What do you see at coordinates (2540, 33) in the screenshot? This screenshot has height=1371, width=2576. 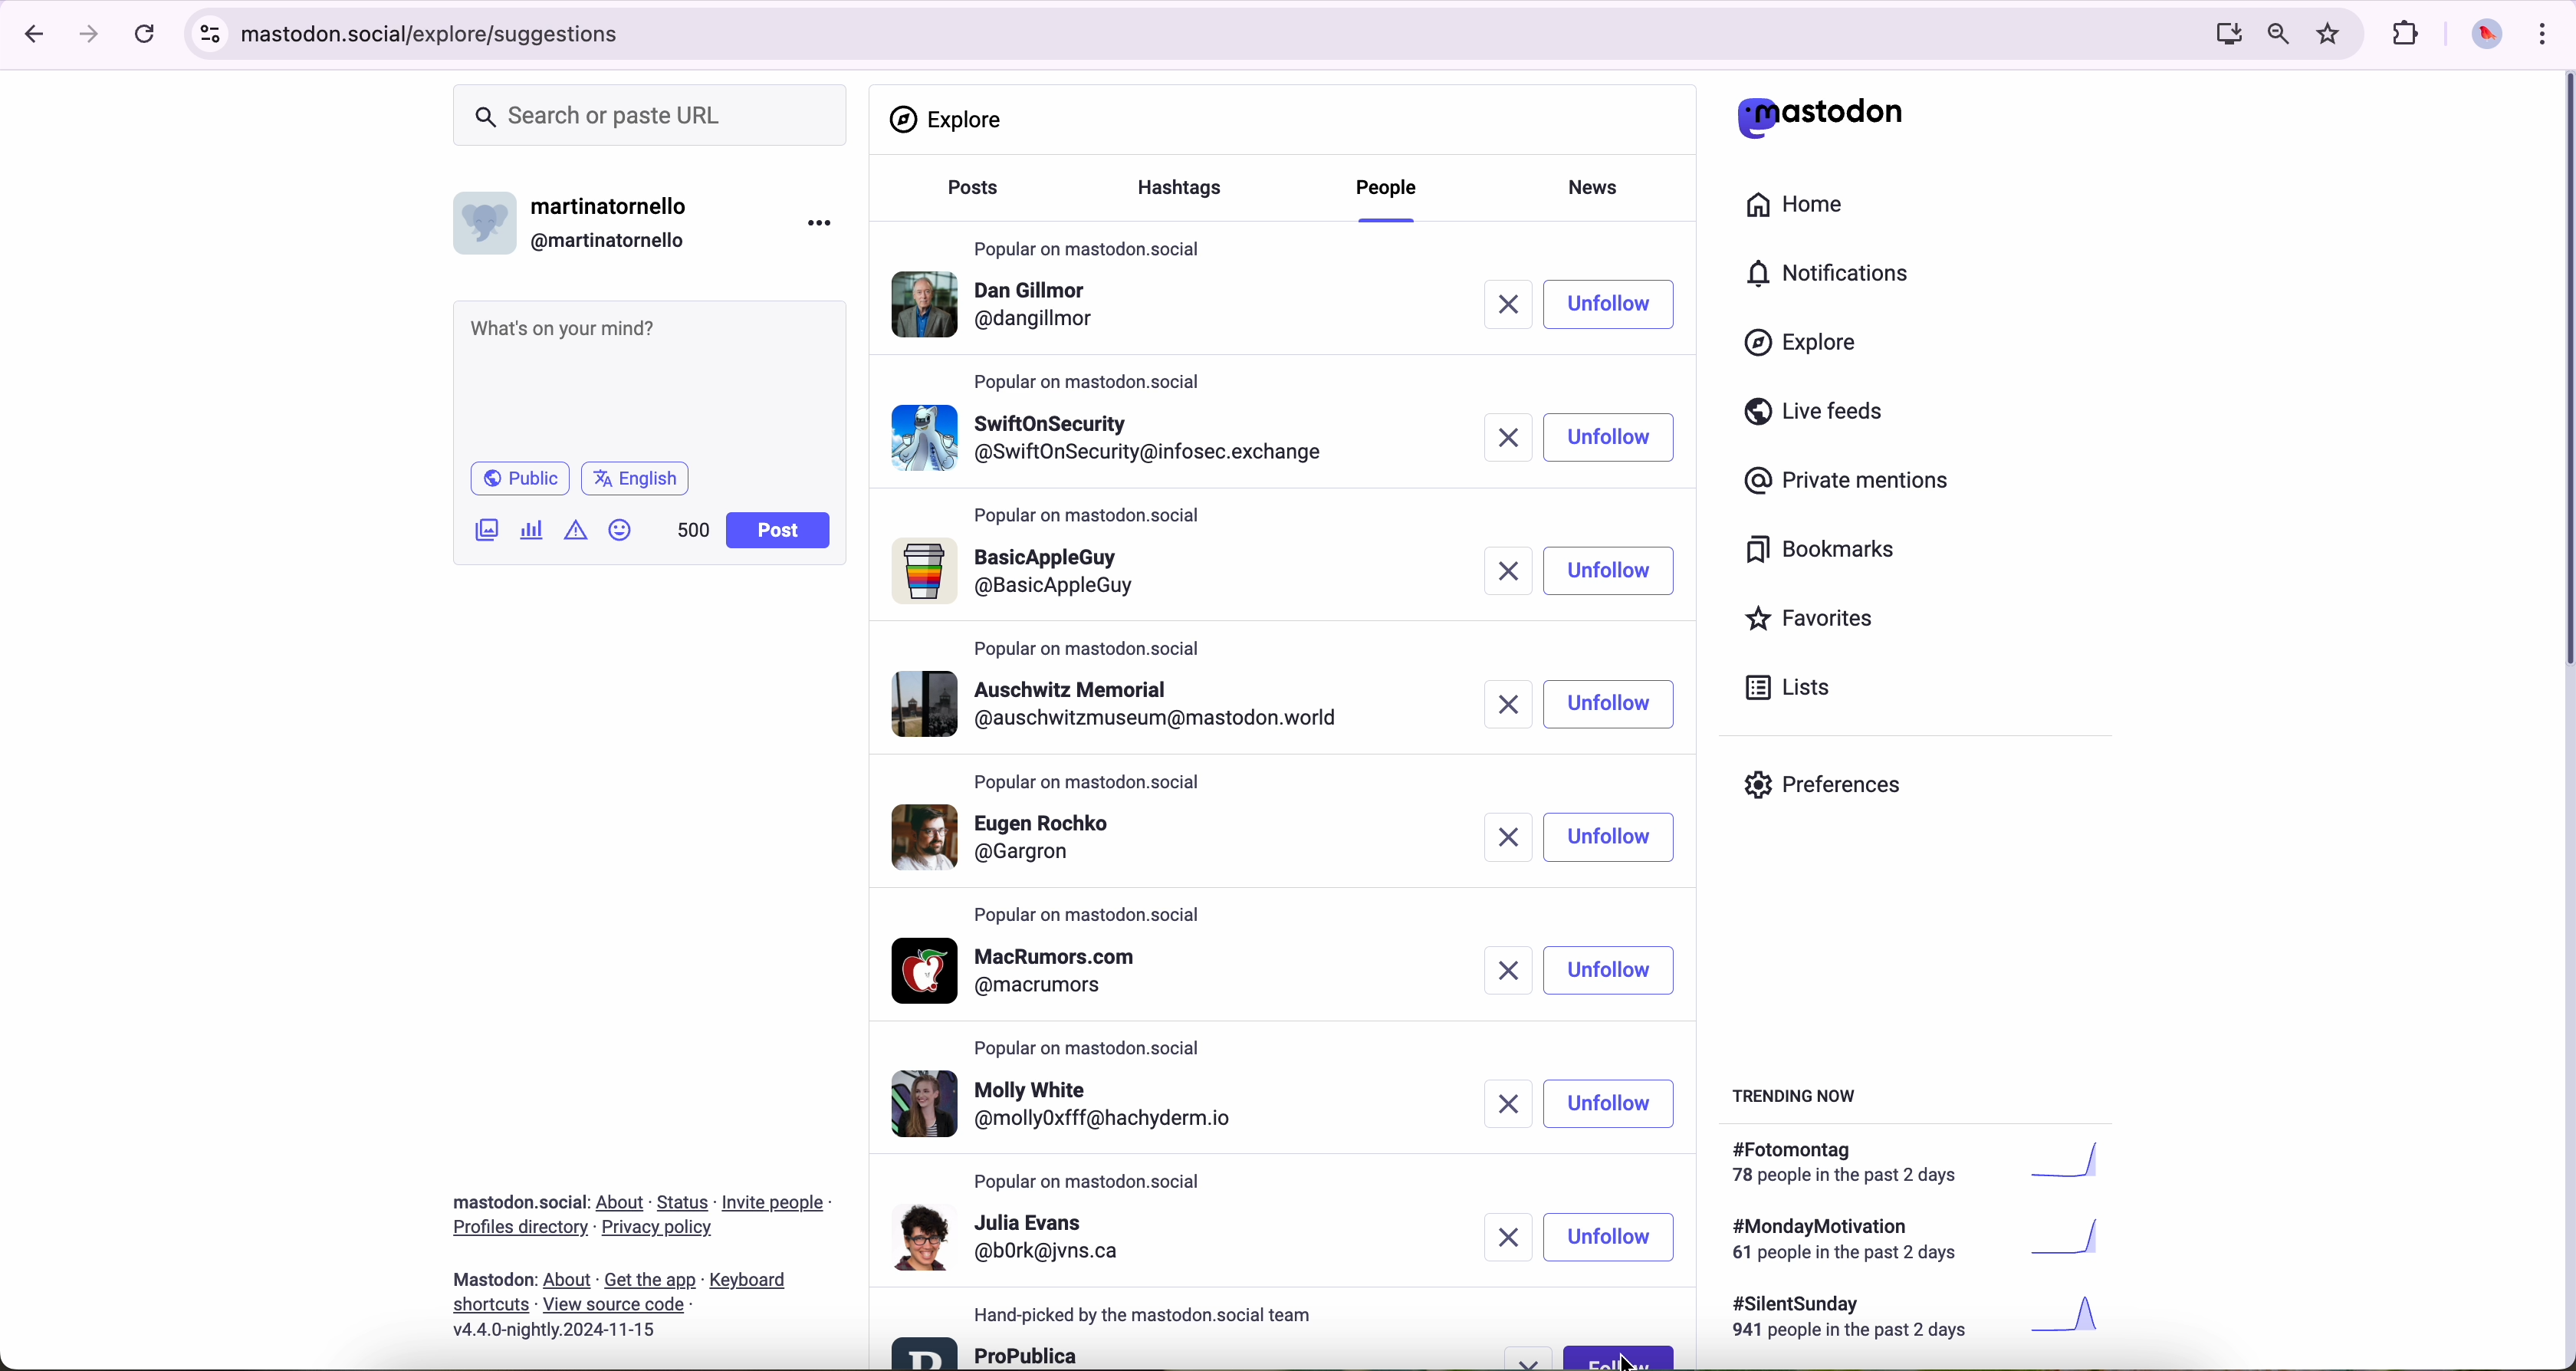 I see `customize and control Google Chrome` at bounding box center [2540, 33].